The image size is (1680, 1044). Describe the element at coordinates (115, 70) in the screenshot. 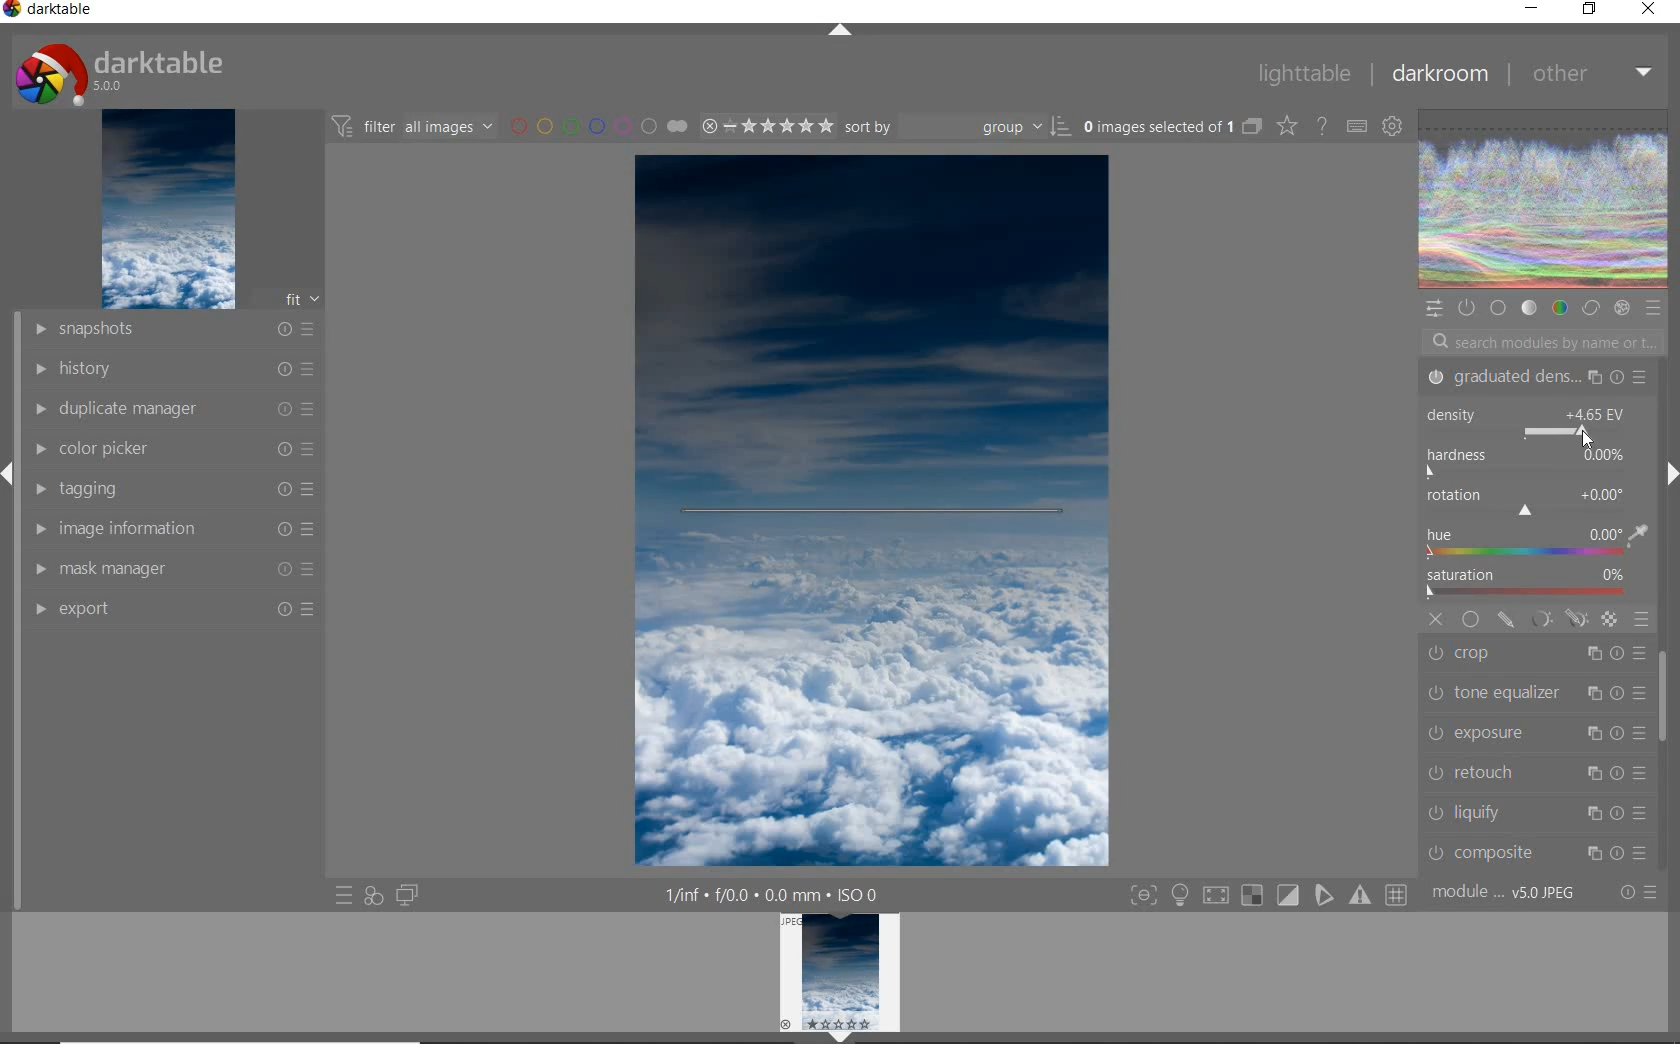

I see `darktable 5.0.0` at that location.